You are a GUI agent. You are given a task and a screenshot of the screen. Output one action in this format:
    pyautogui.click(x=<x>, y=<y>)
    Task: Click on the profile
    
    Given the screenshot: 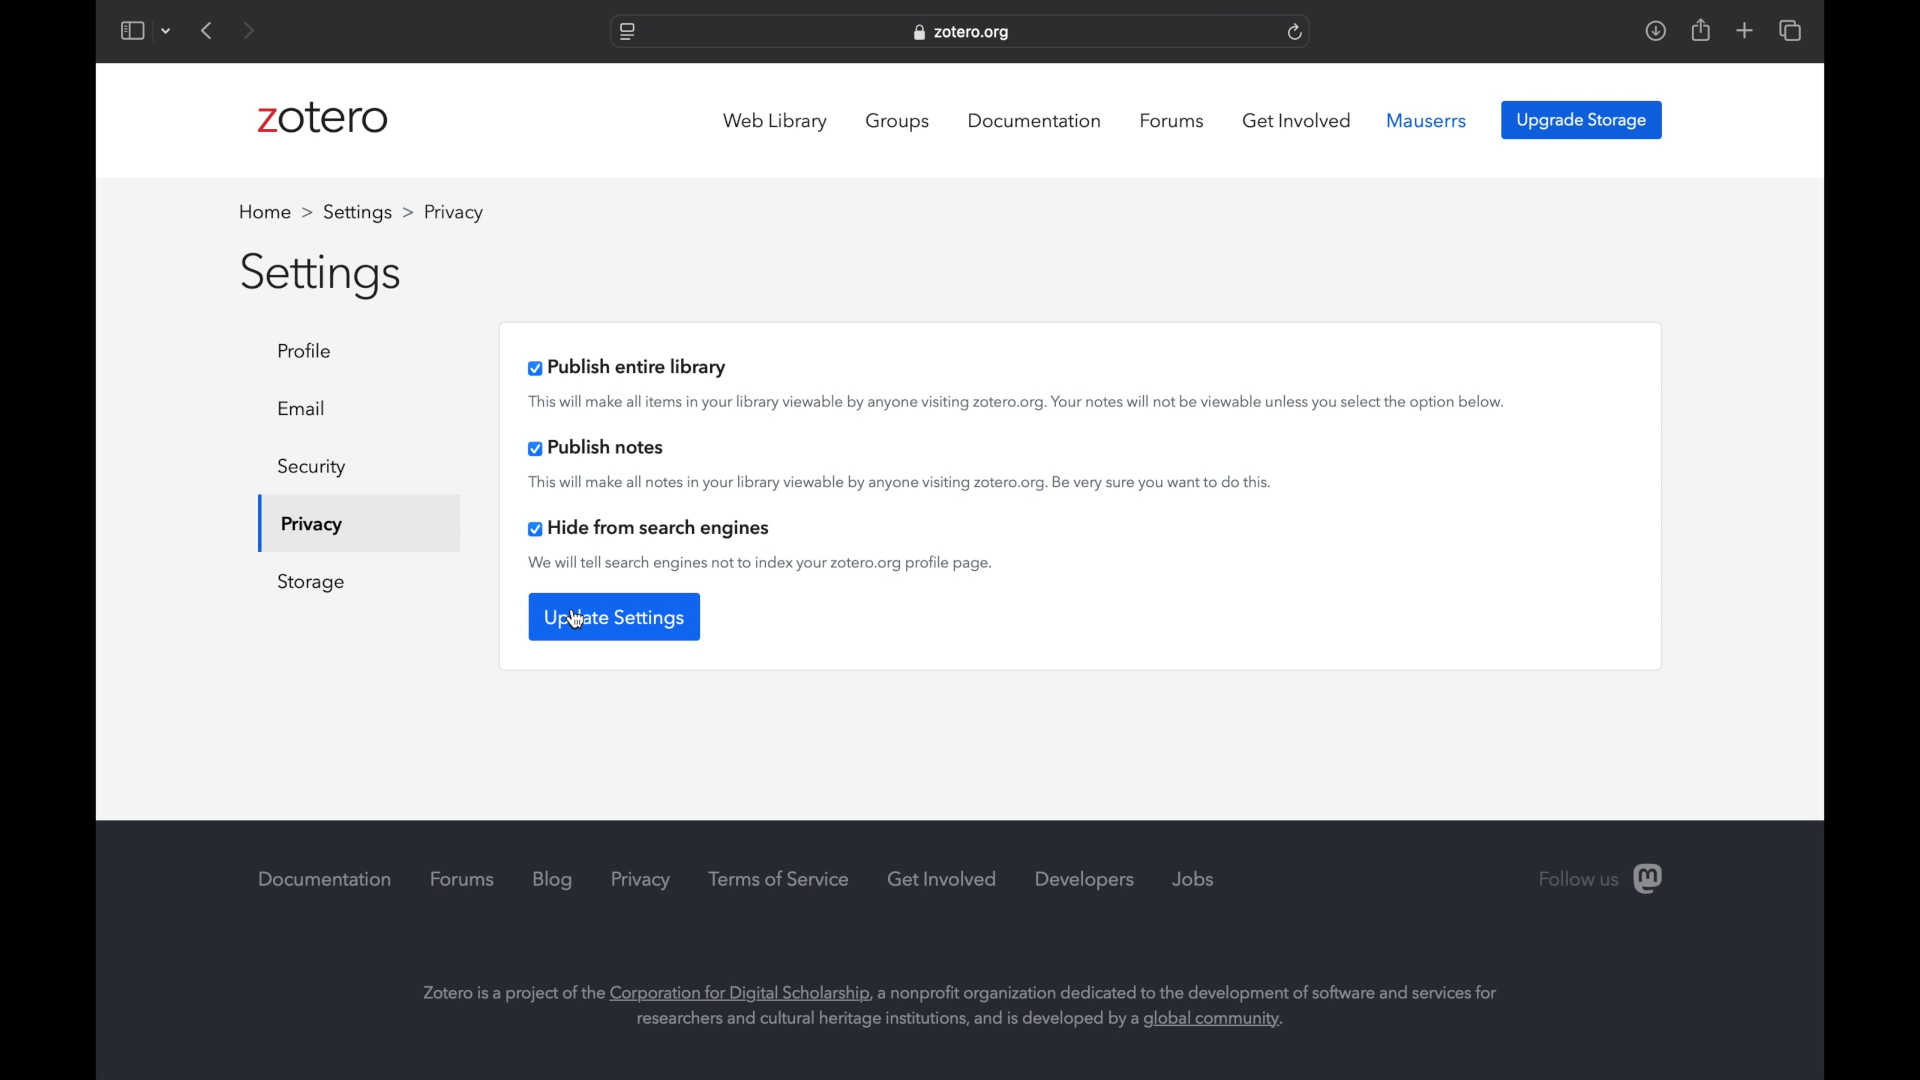 What is the action you would take?
    pyautogui.click(x=451, y=212)
    